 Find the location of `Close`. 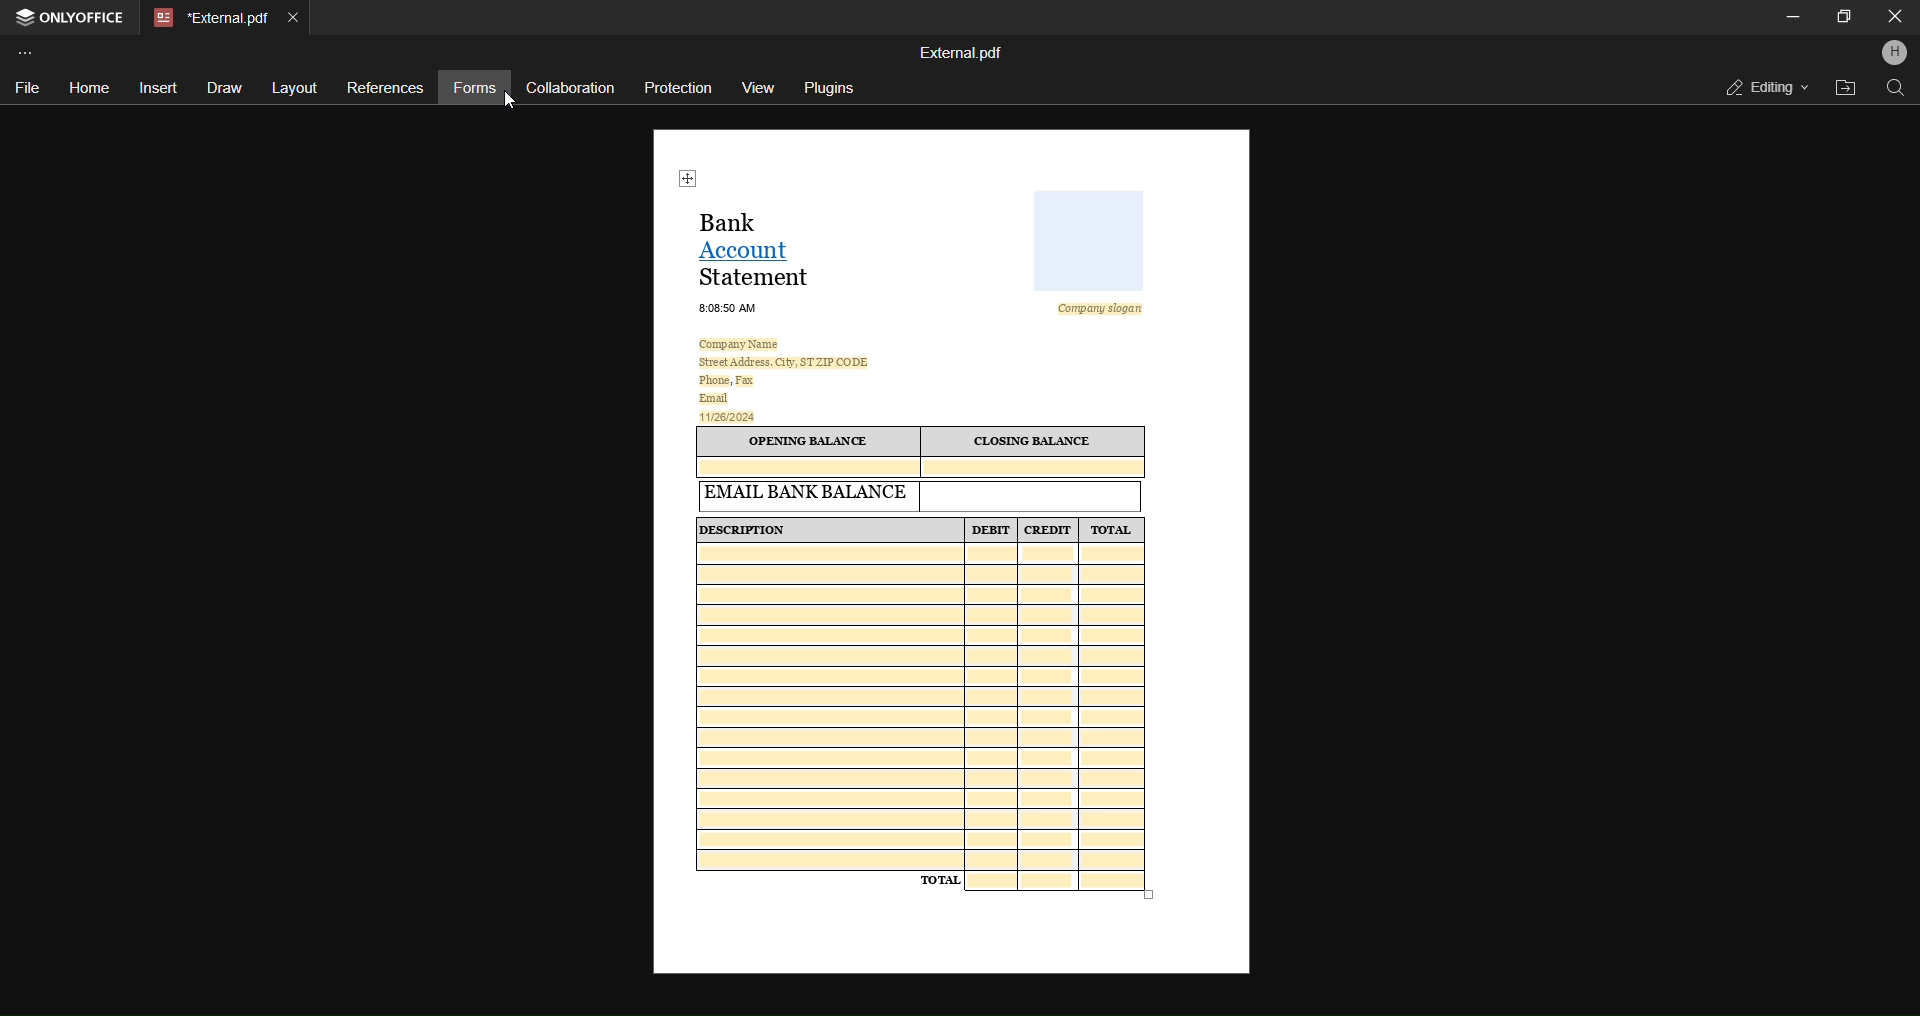

Close is located at coordinates (1893, 18).